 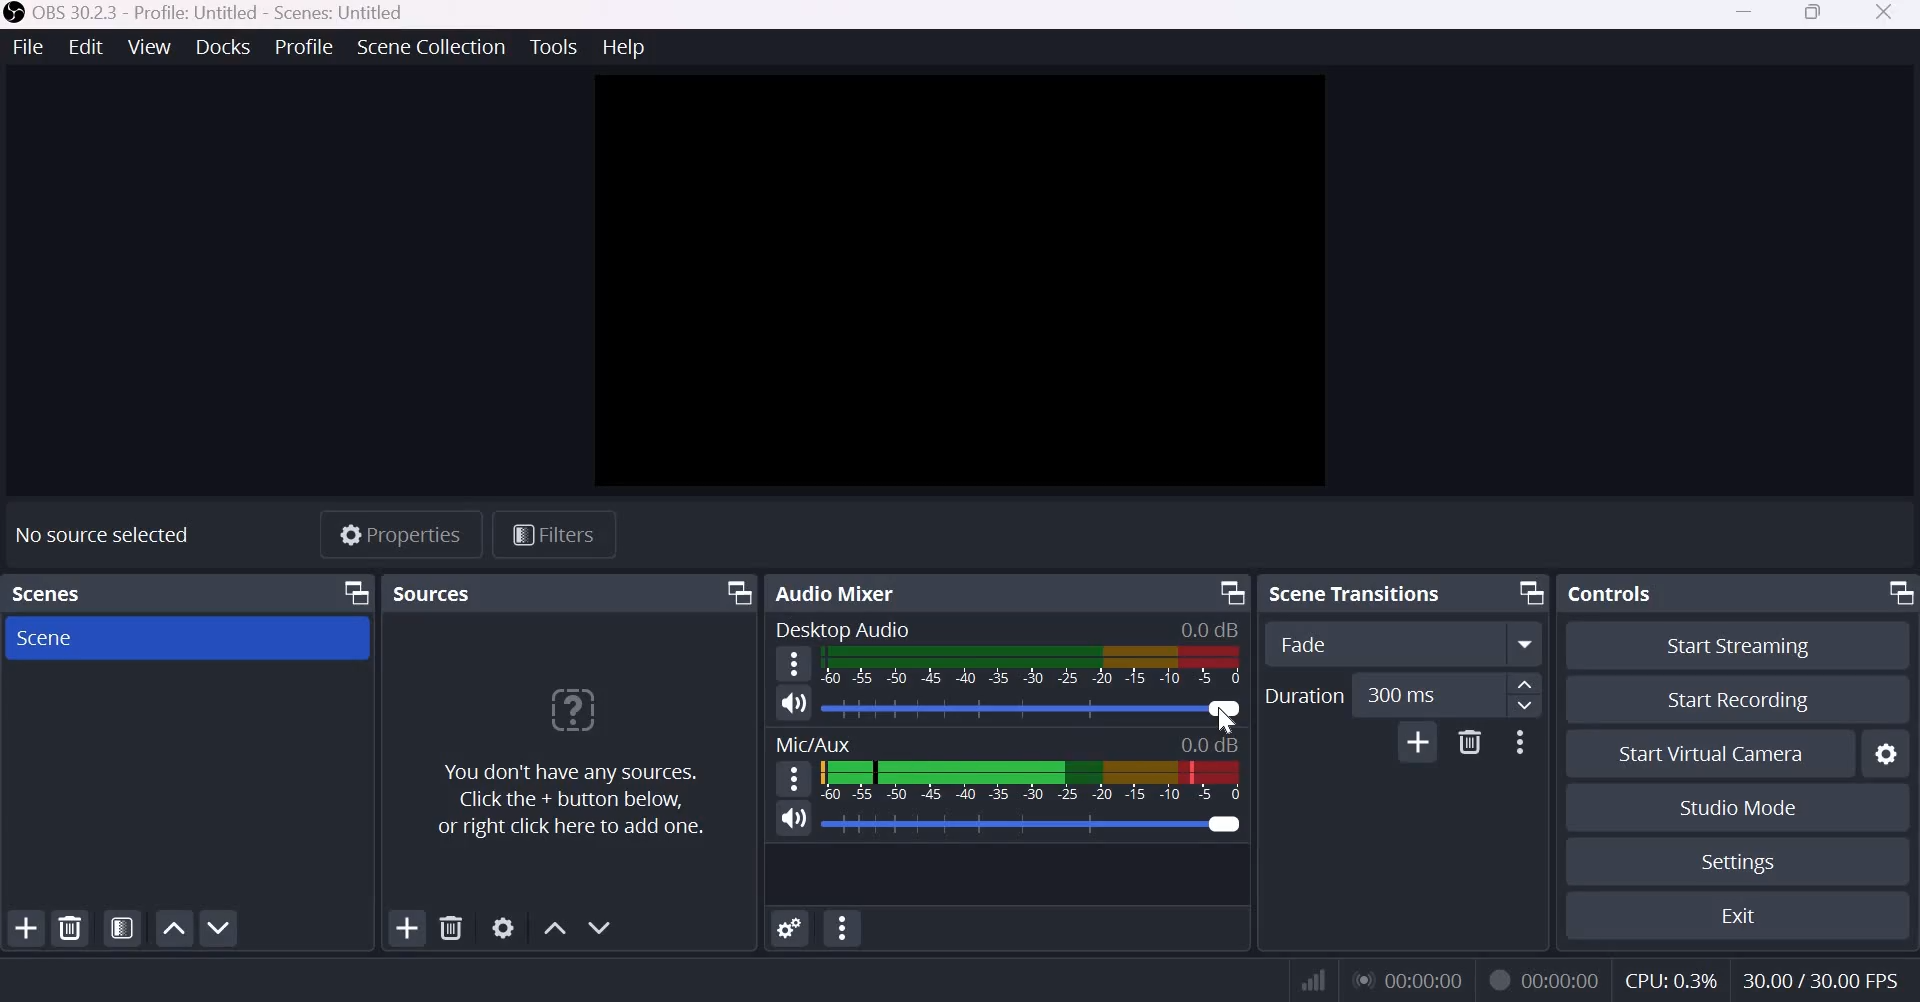 What do you see at coordinates (101, 534) in the screenshot?
I see `No source selected` at bounding box center [101, 534].